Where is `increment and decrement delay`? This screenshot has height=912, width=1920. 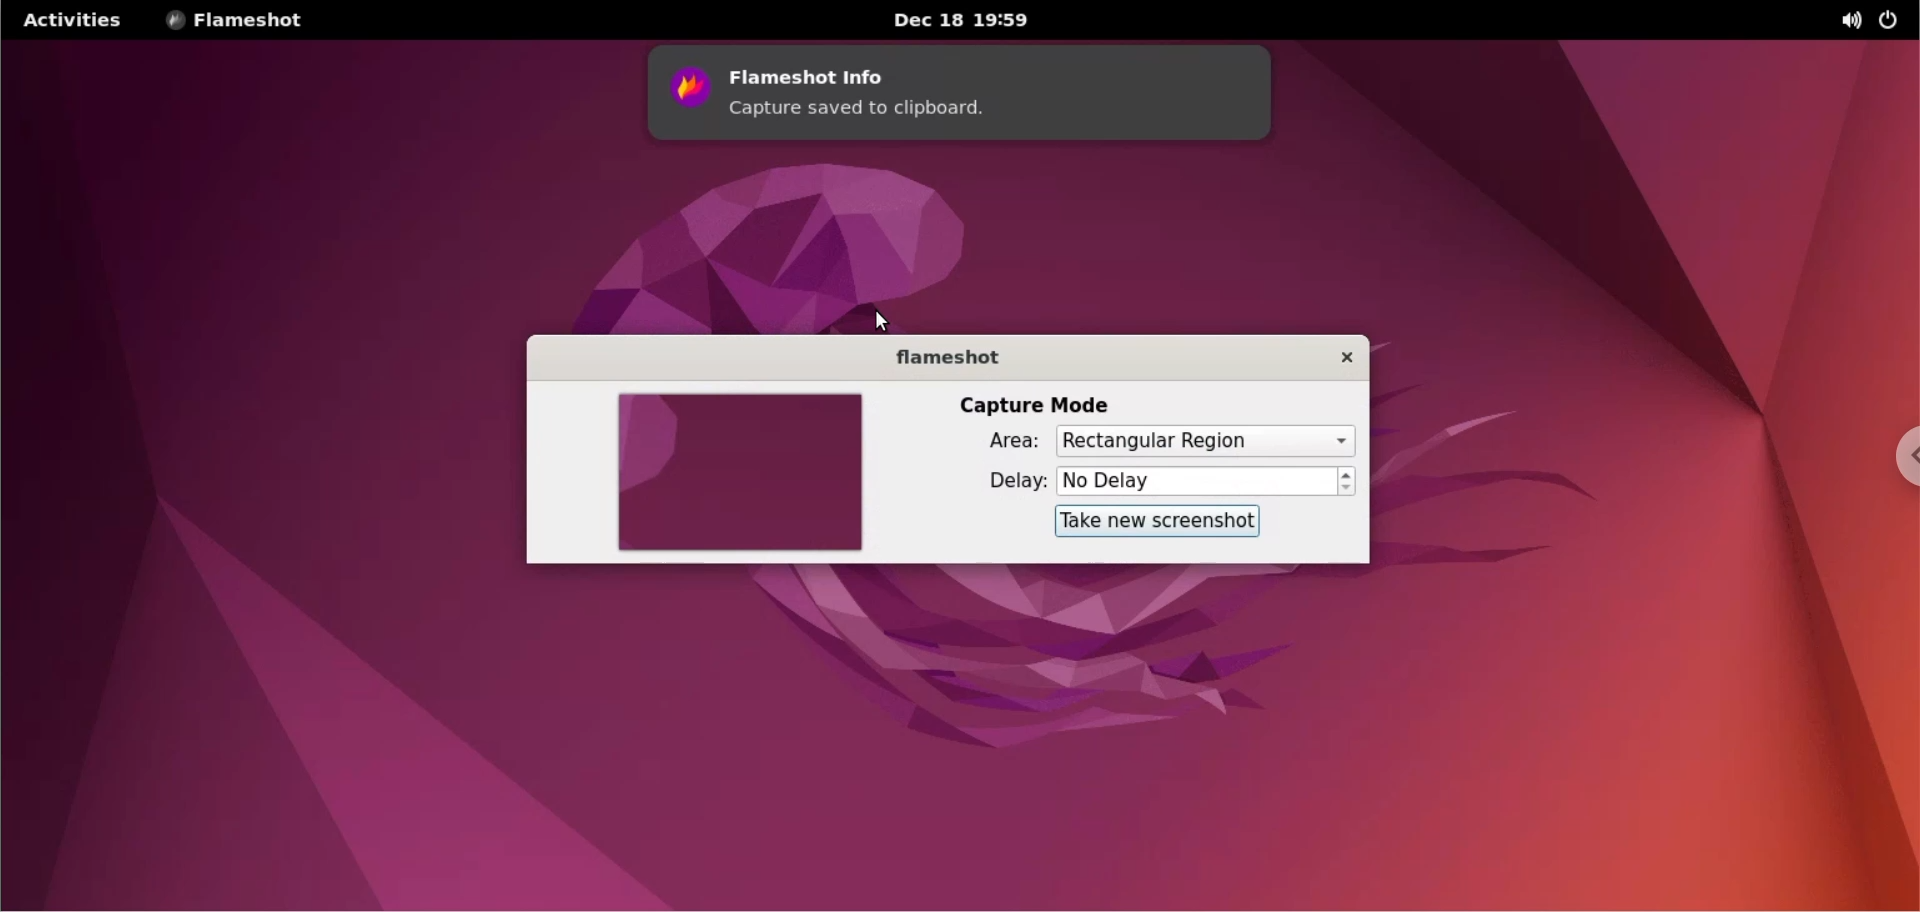 increment and decrement delay is located at coordinates (1352, 480).